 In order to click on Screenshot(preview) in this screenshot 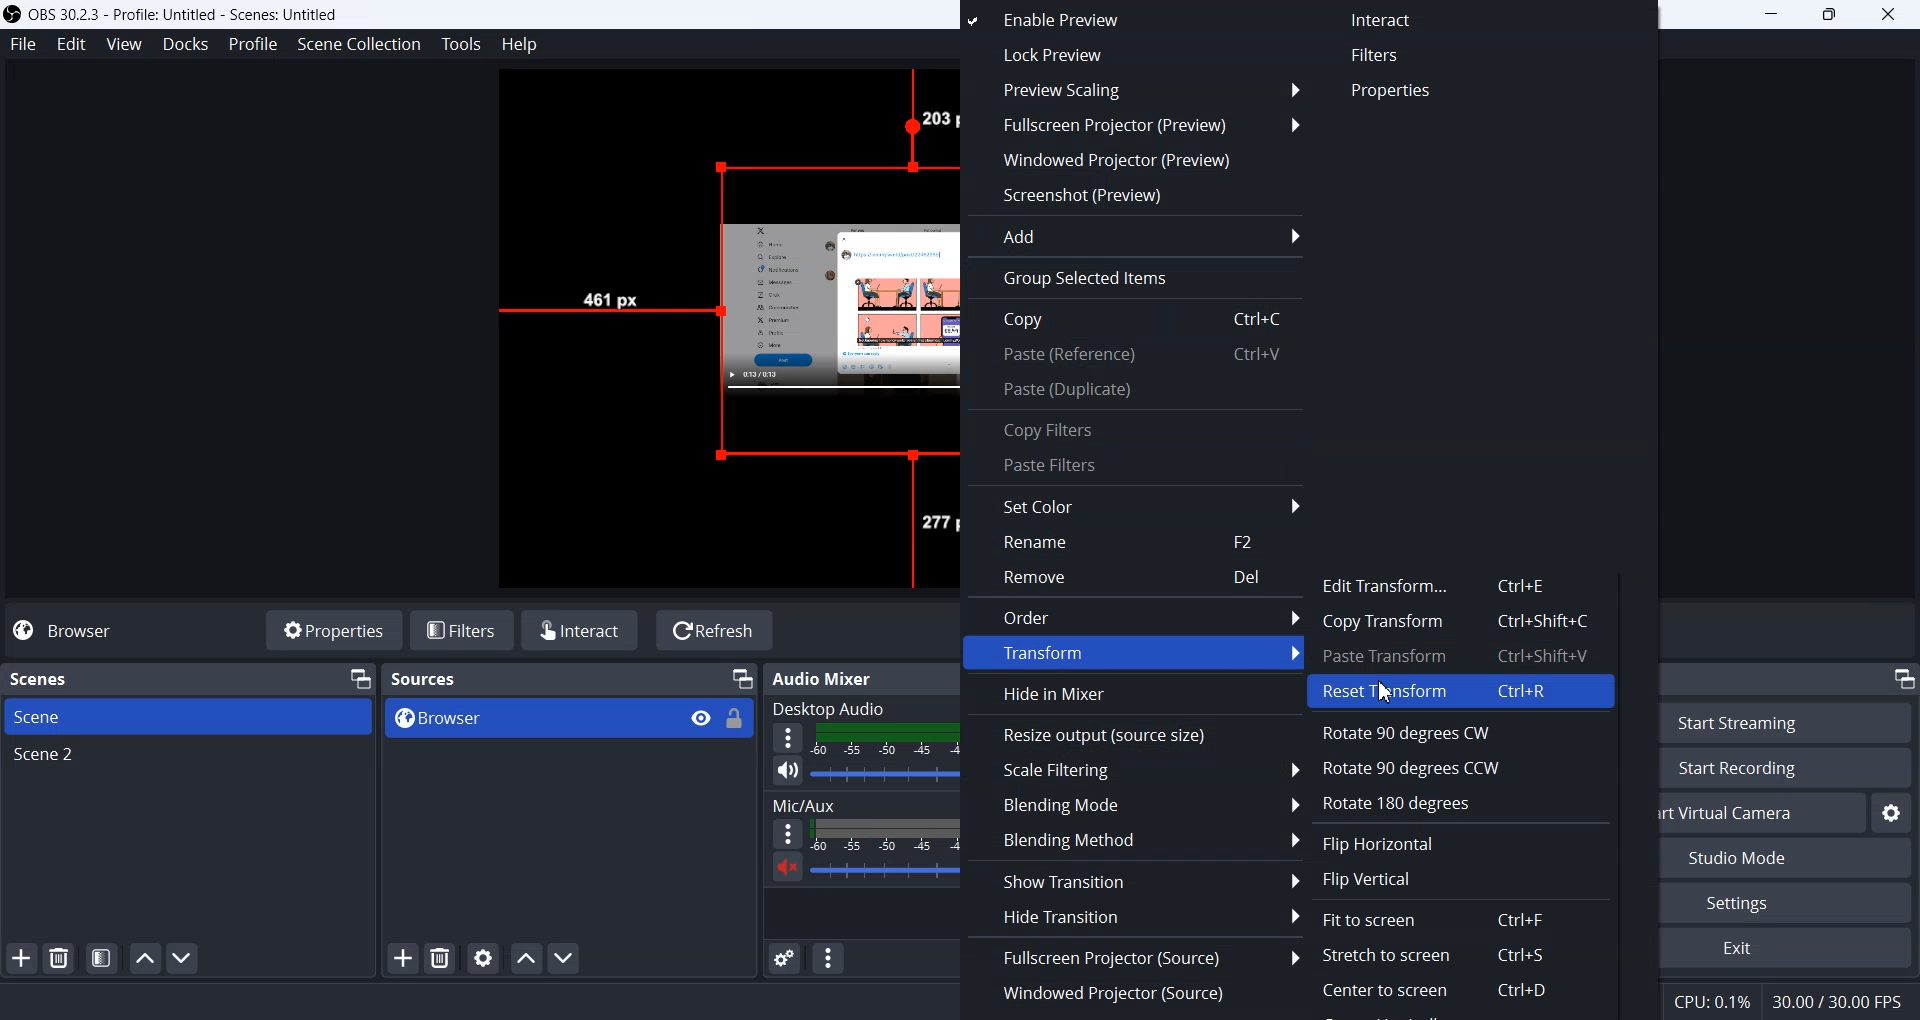, I will do `click(1136, 196)`.